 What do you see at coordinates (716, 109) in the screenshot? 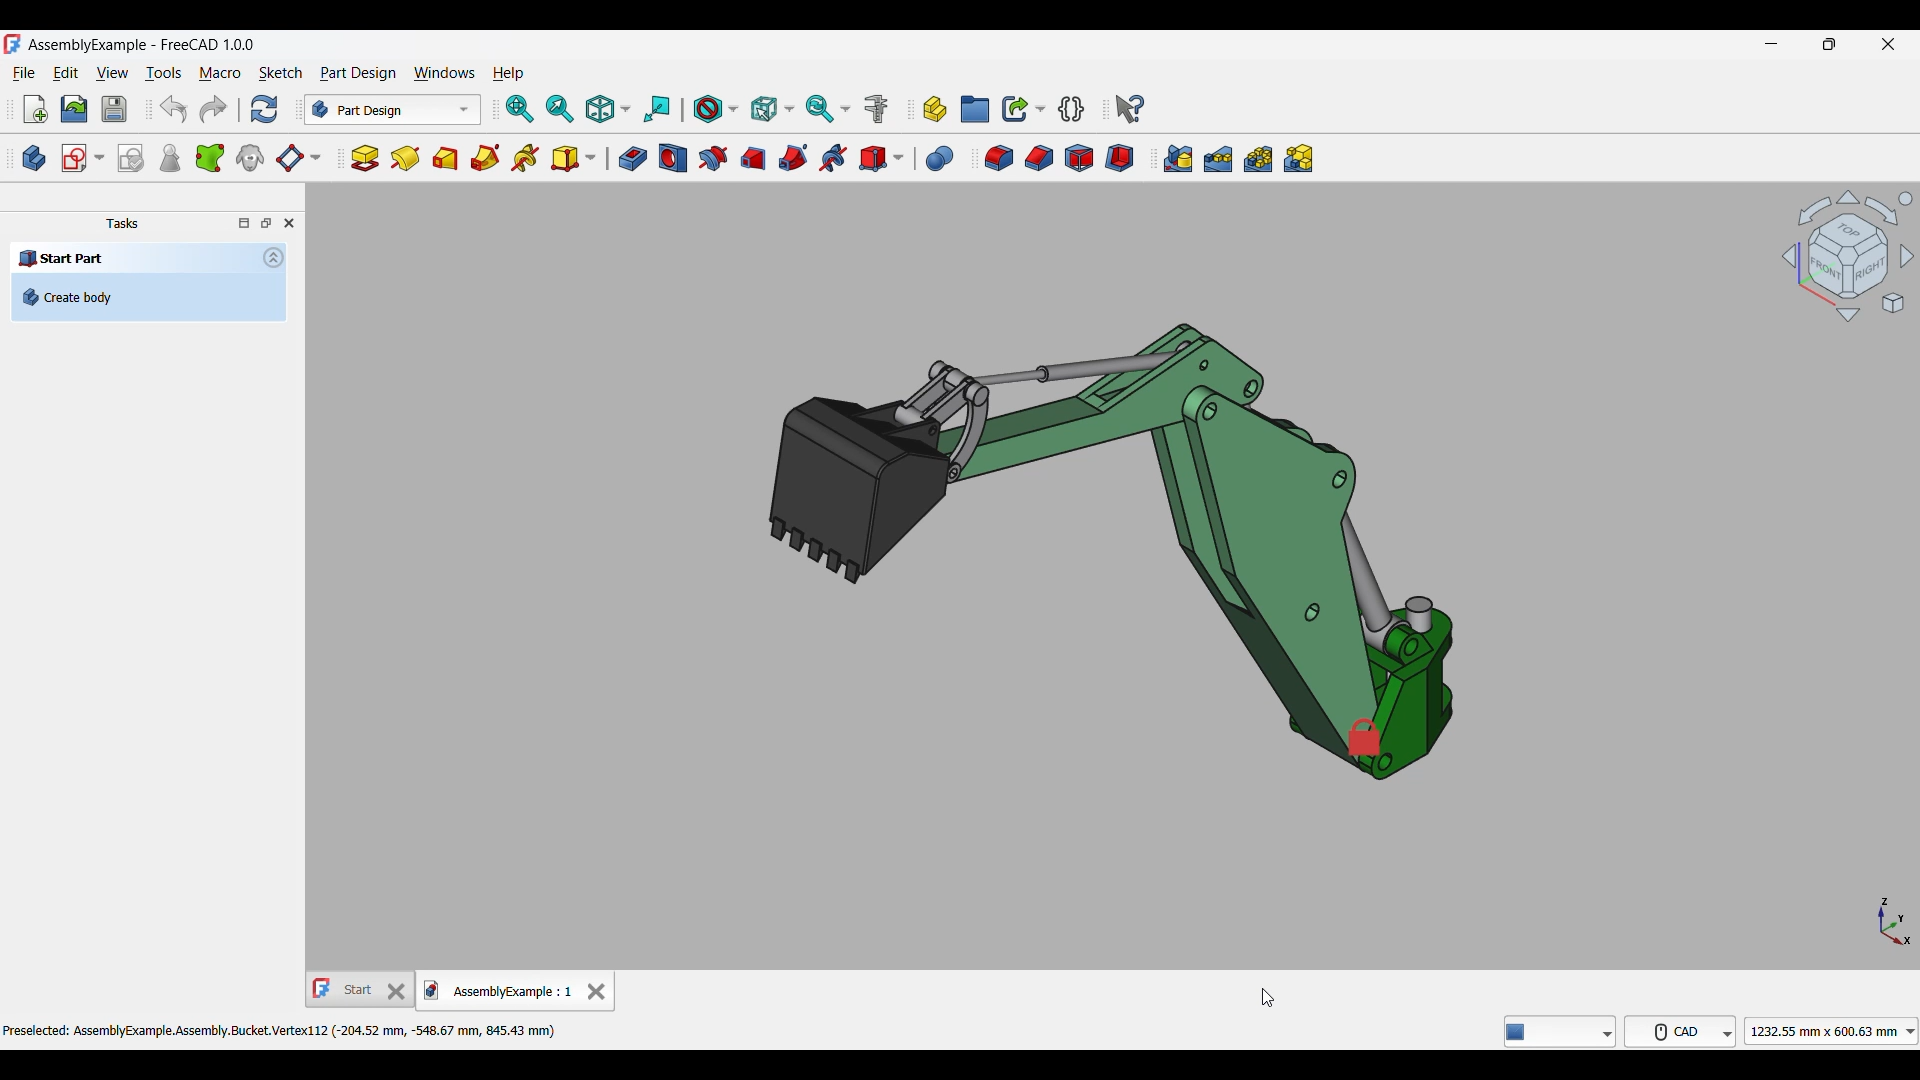
I see `Draw style options` at bounding box center [716, 109].